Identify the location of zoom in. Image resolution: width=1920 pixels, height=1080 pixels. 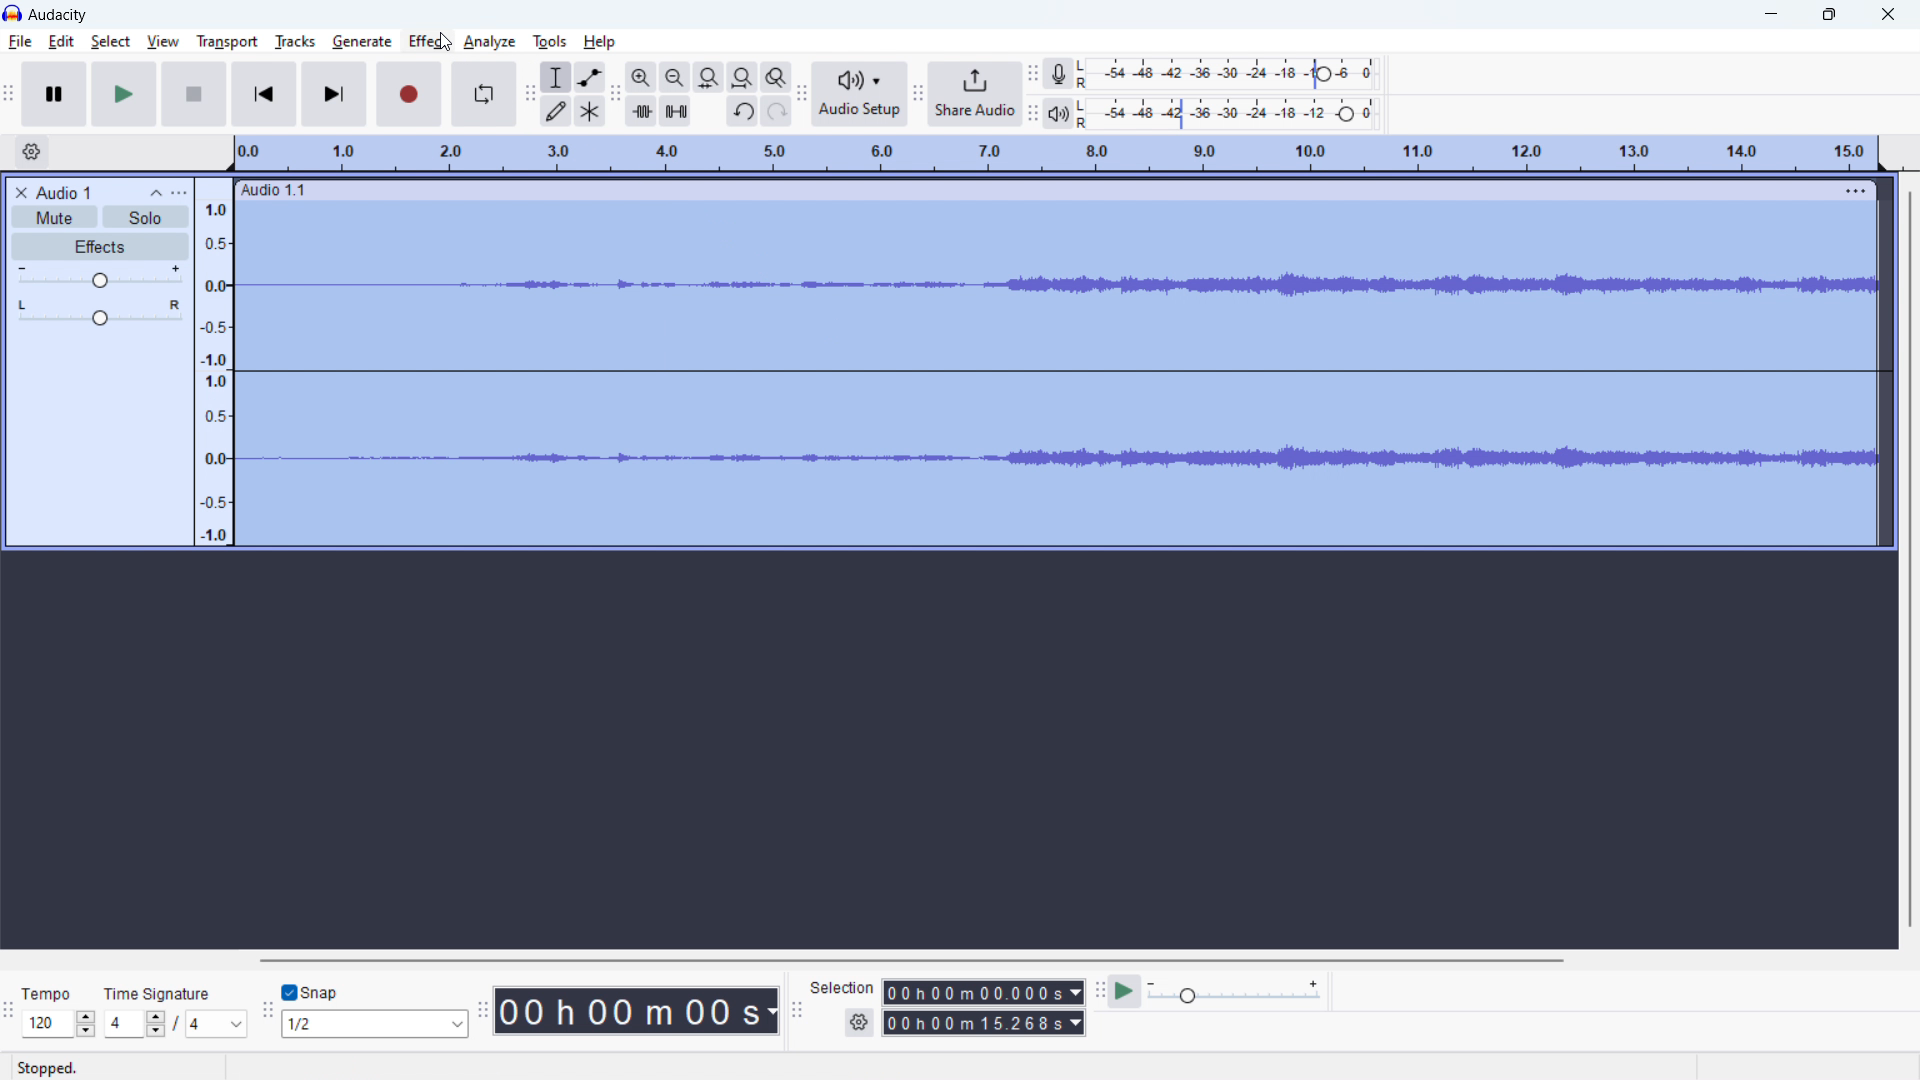
(641, 76).